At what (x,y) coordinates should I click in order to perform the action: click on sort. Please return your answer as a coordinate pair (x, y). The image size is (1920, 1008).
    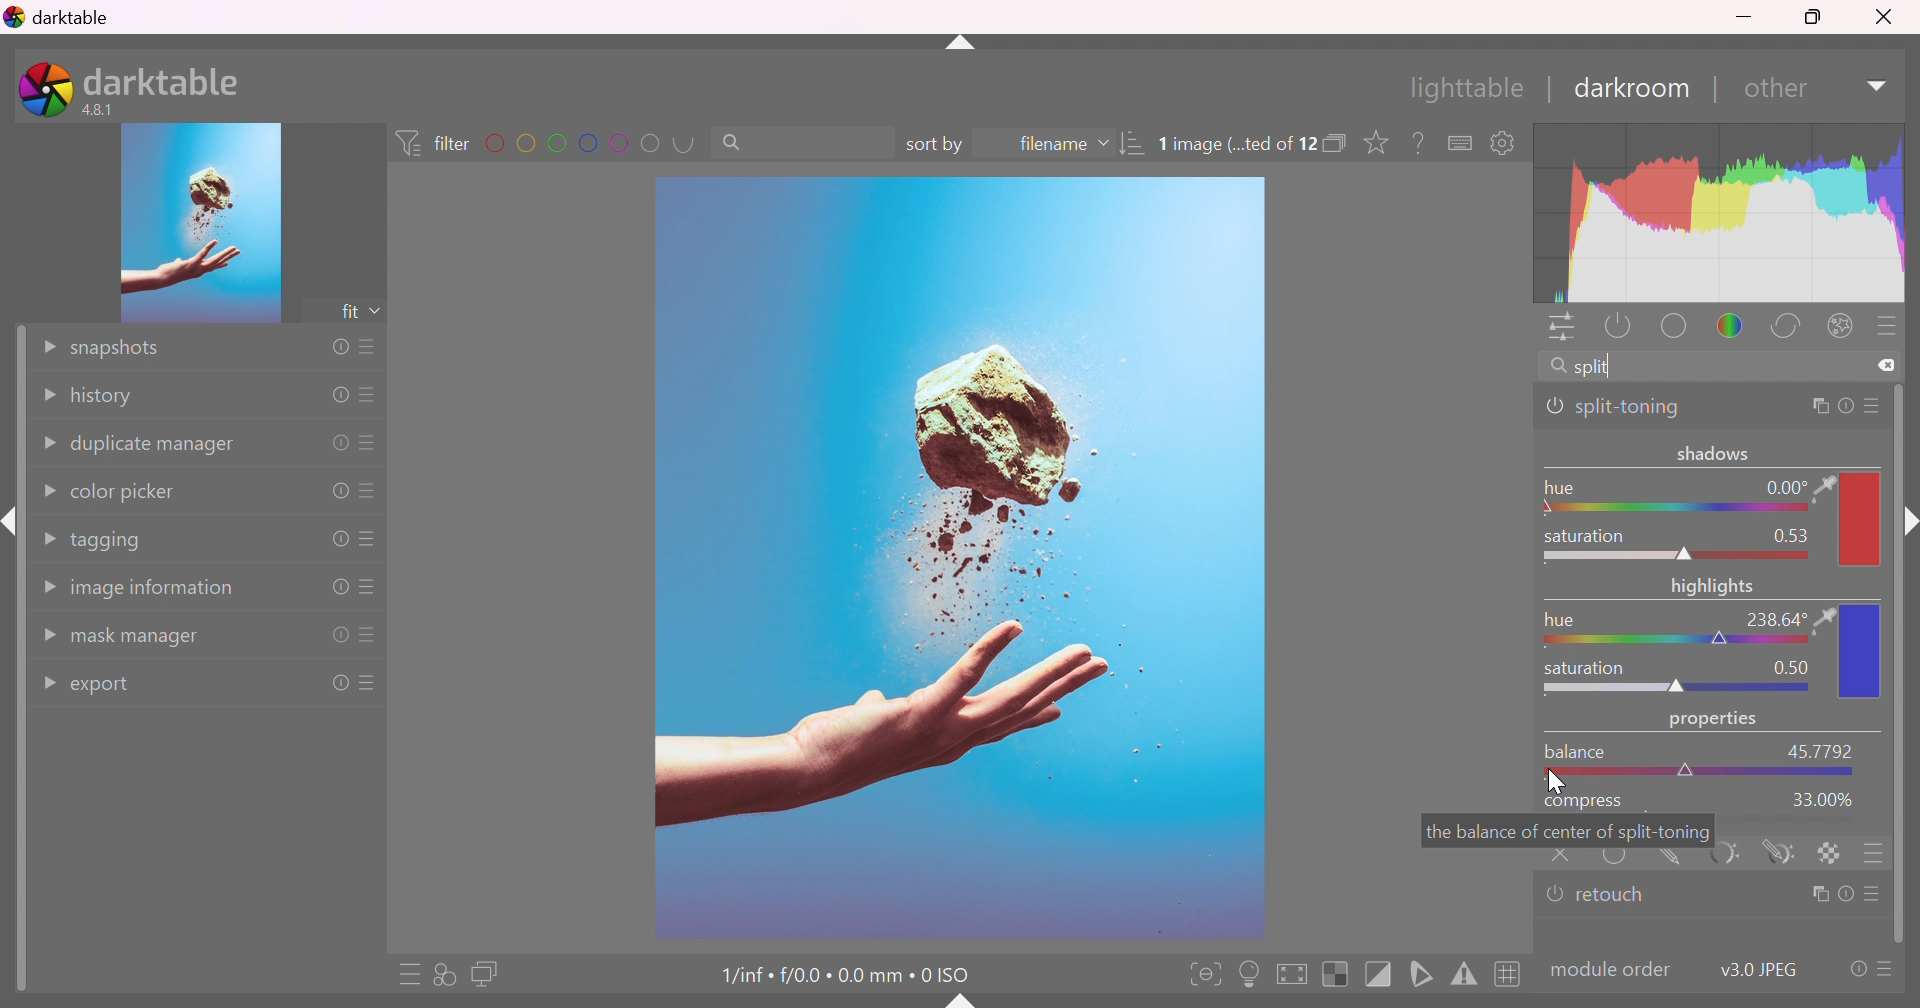
    Looking at the image, I should click on (1137, 140).